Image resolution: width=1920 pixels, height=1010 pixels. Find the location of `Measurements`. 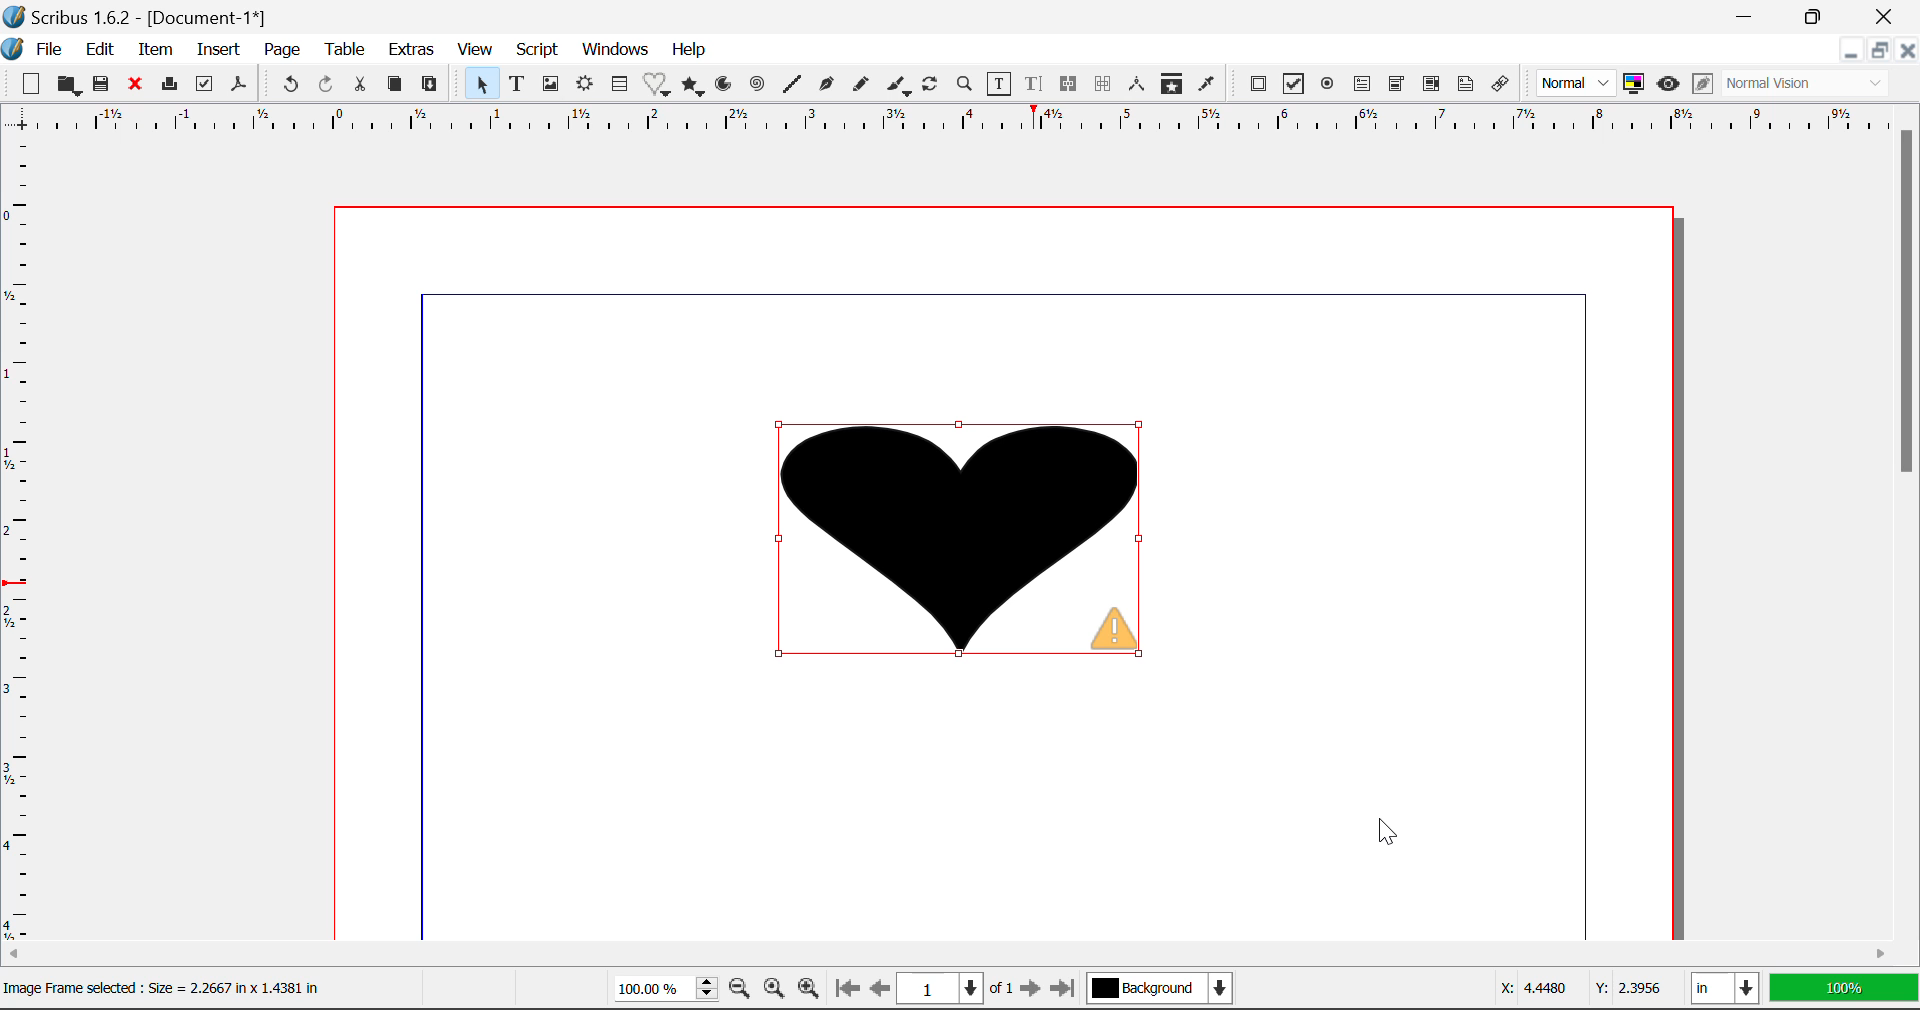

Measurements is located at coordinates (1139, 85).